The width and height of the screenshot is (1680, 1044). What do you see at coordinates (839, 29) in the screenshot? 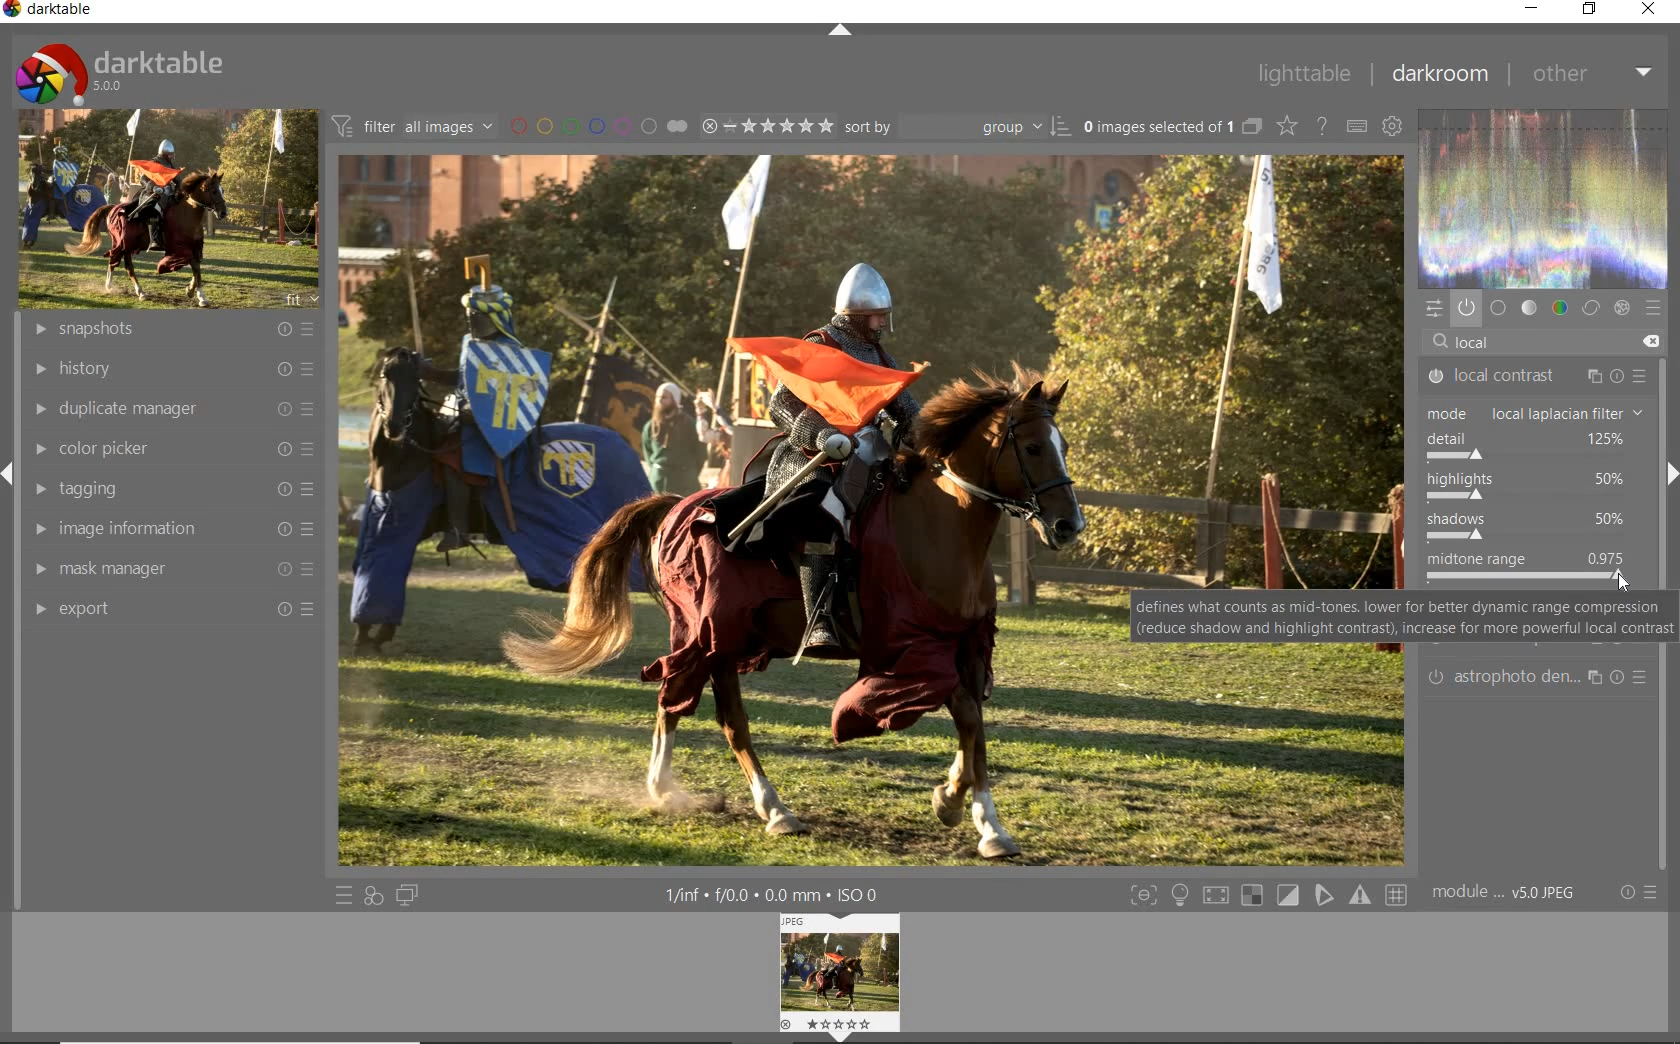
I see `expand/collapse` at bounding box center [839, 29].